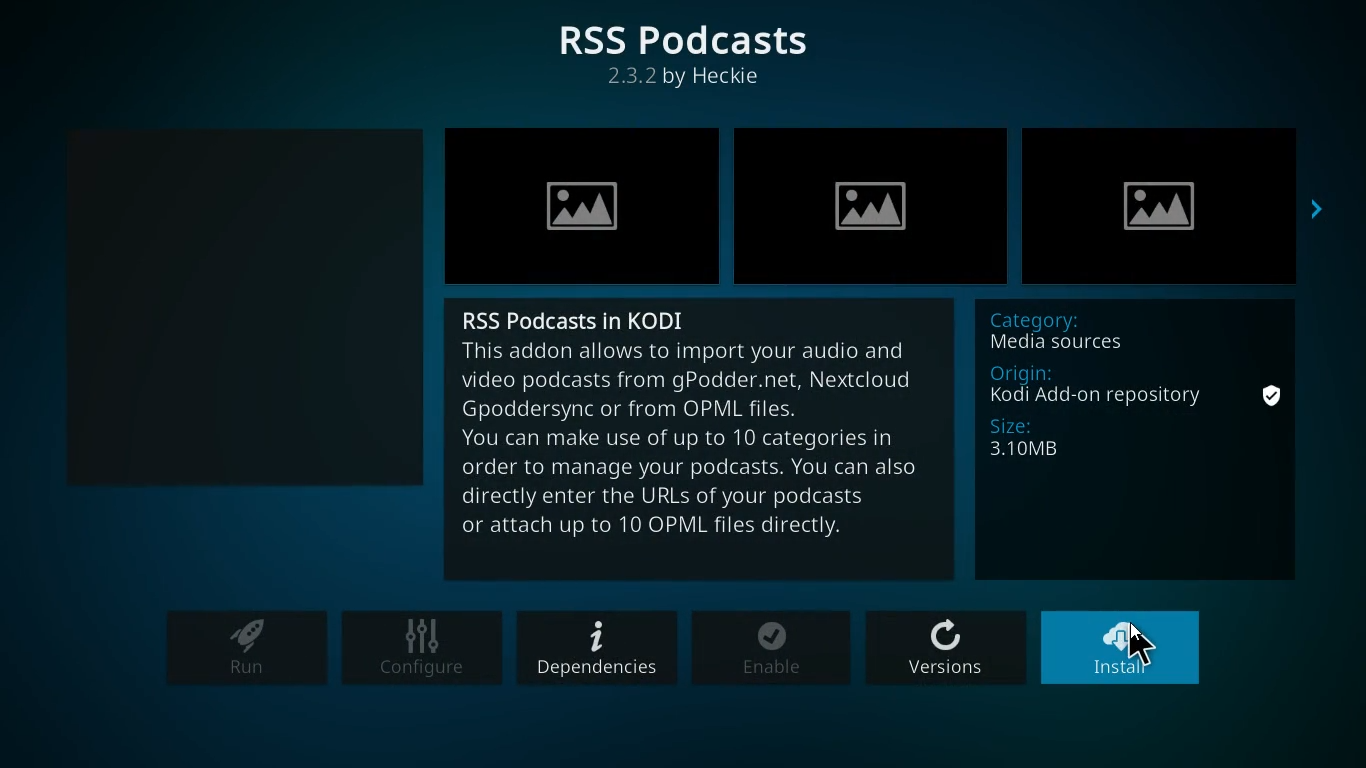  Describe the element at coordinates (584, 202) in the screenshot. I see `image` at that location.